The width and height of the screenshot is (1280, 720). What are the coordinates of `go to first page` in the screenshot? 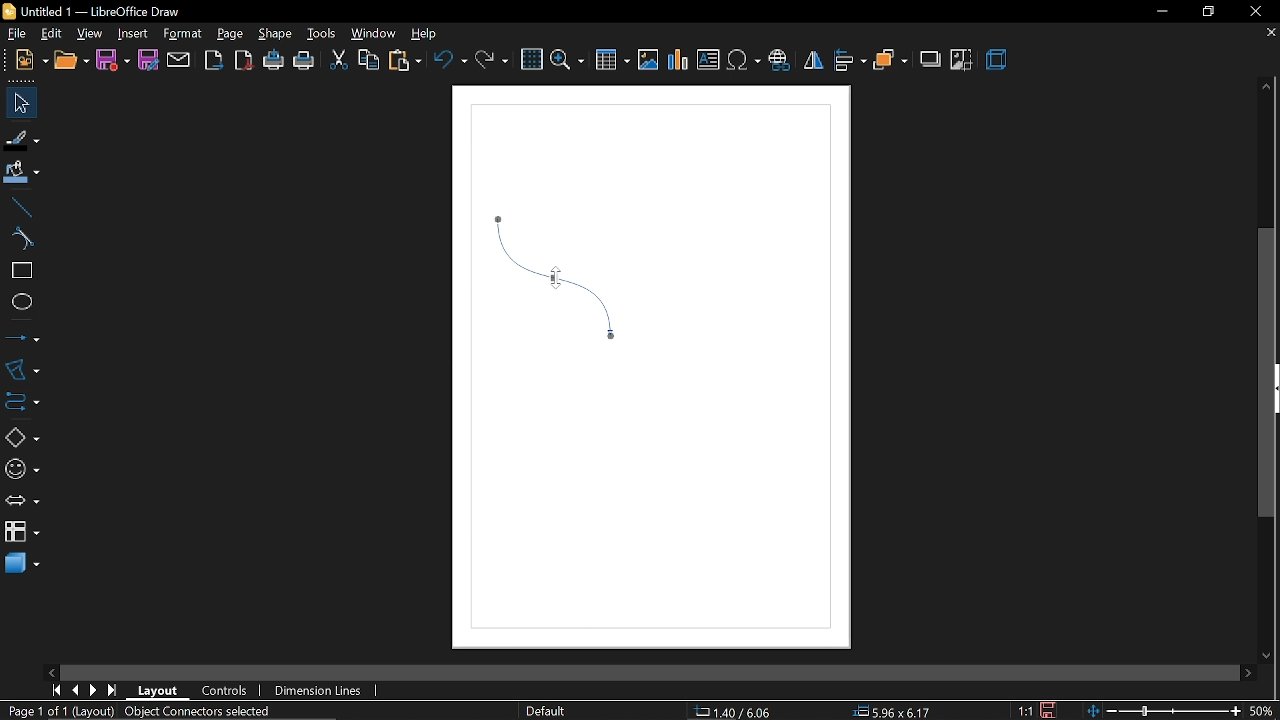 It's located at (54, 691).